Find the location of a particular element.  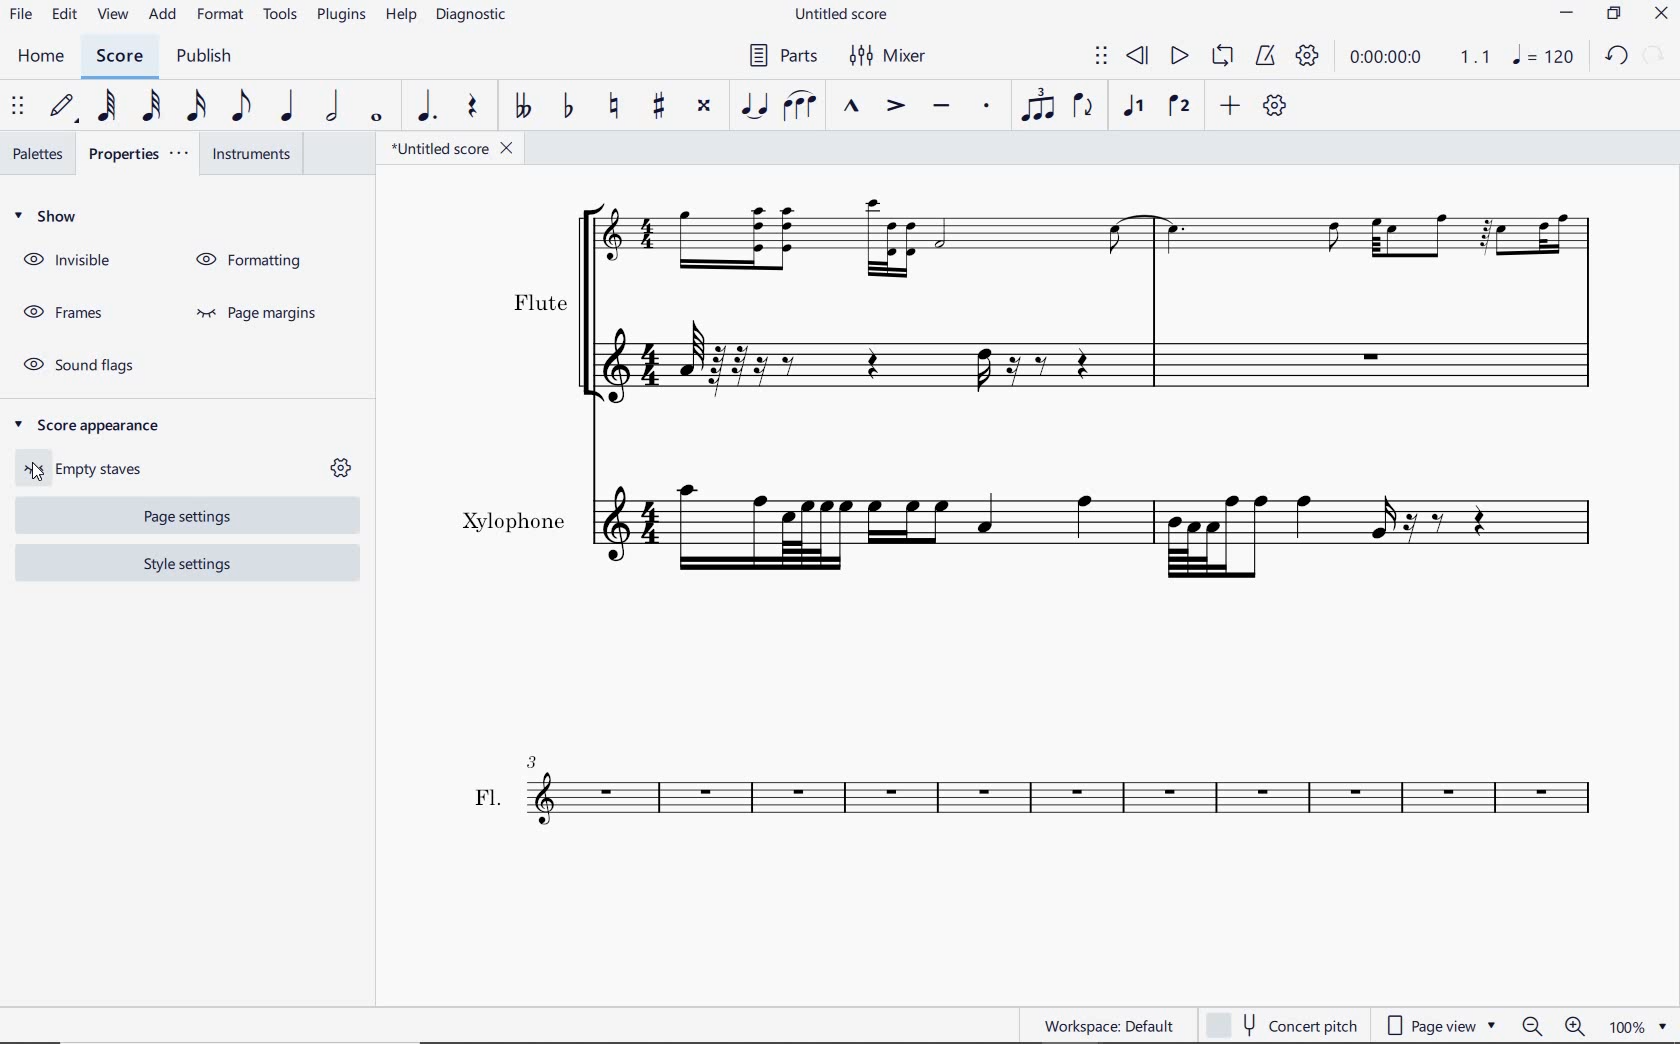

TOGGLE NATURAL is located at coordinates (614, 105).